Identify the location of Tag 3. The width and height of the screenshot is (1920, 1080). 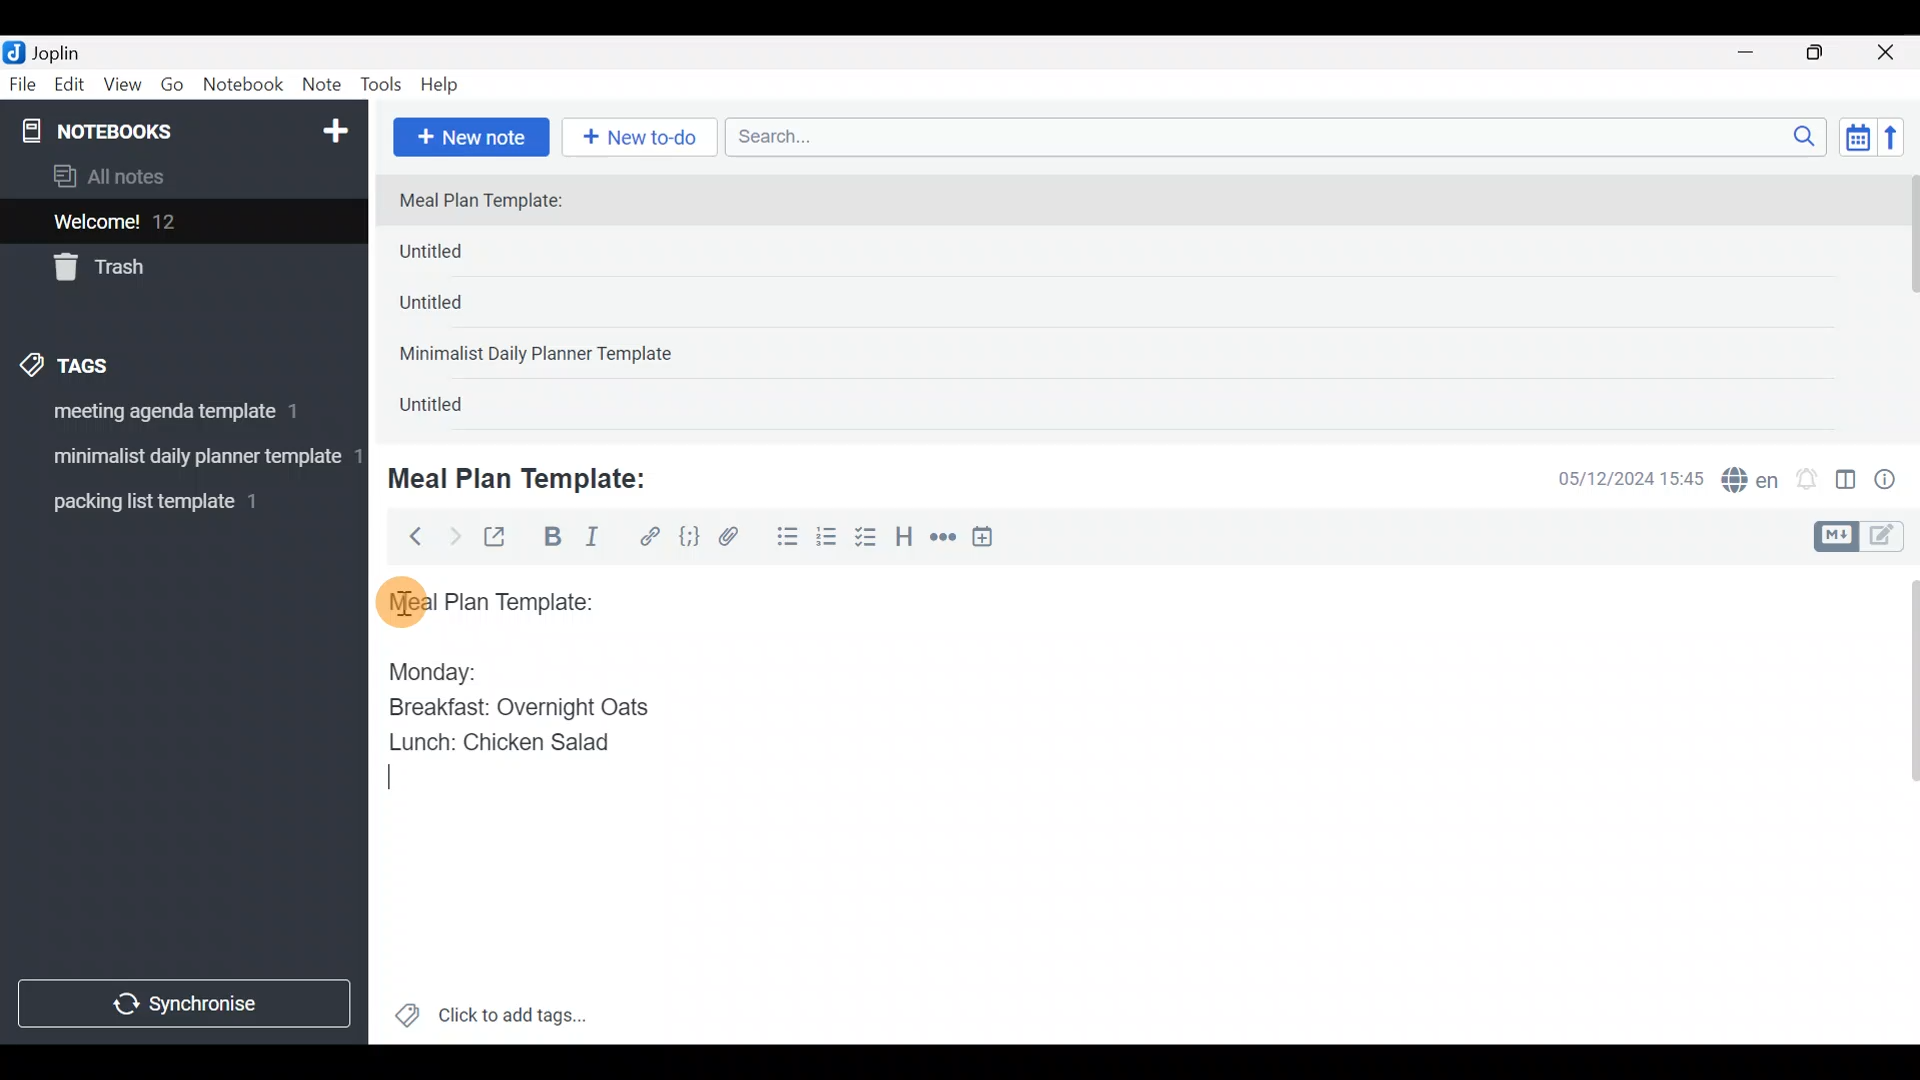
(177, 501).